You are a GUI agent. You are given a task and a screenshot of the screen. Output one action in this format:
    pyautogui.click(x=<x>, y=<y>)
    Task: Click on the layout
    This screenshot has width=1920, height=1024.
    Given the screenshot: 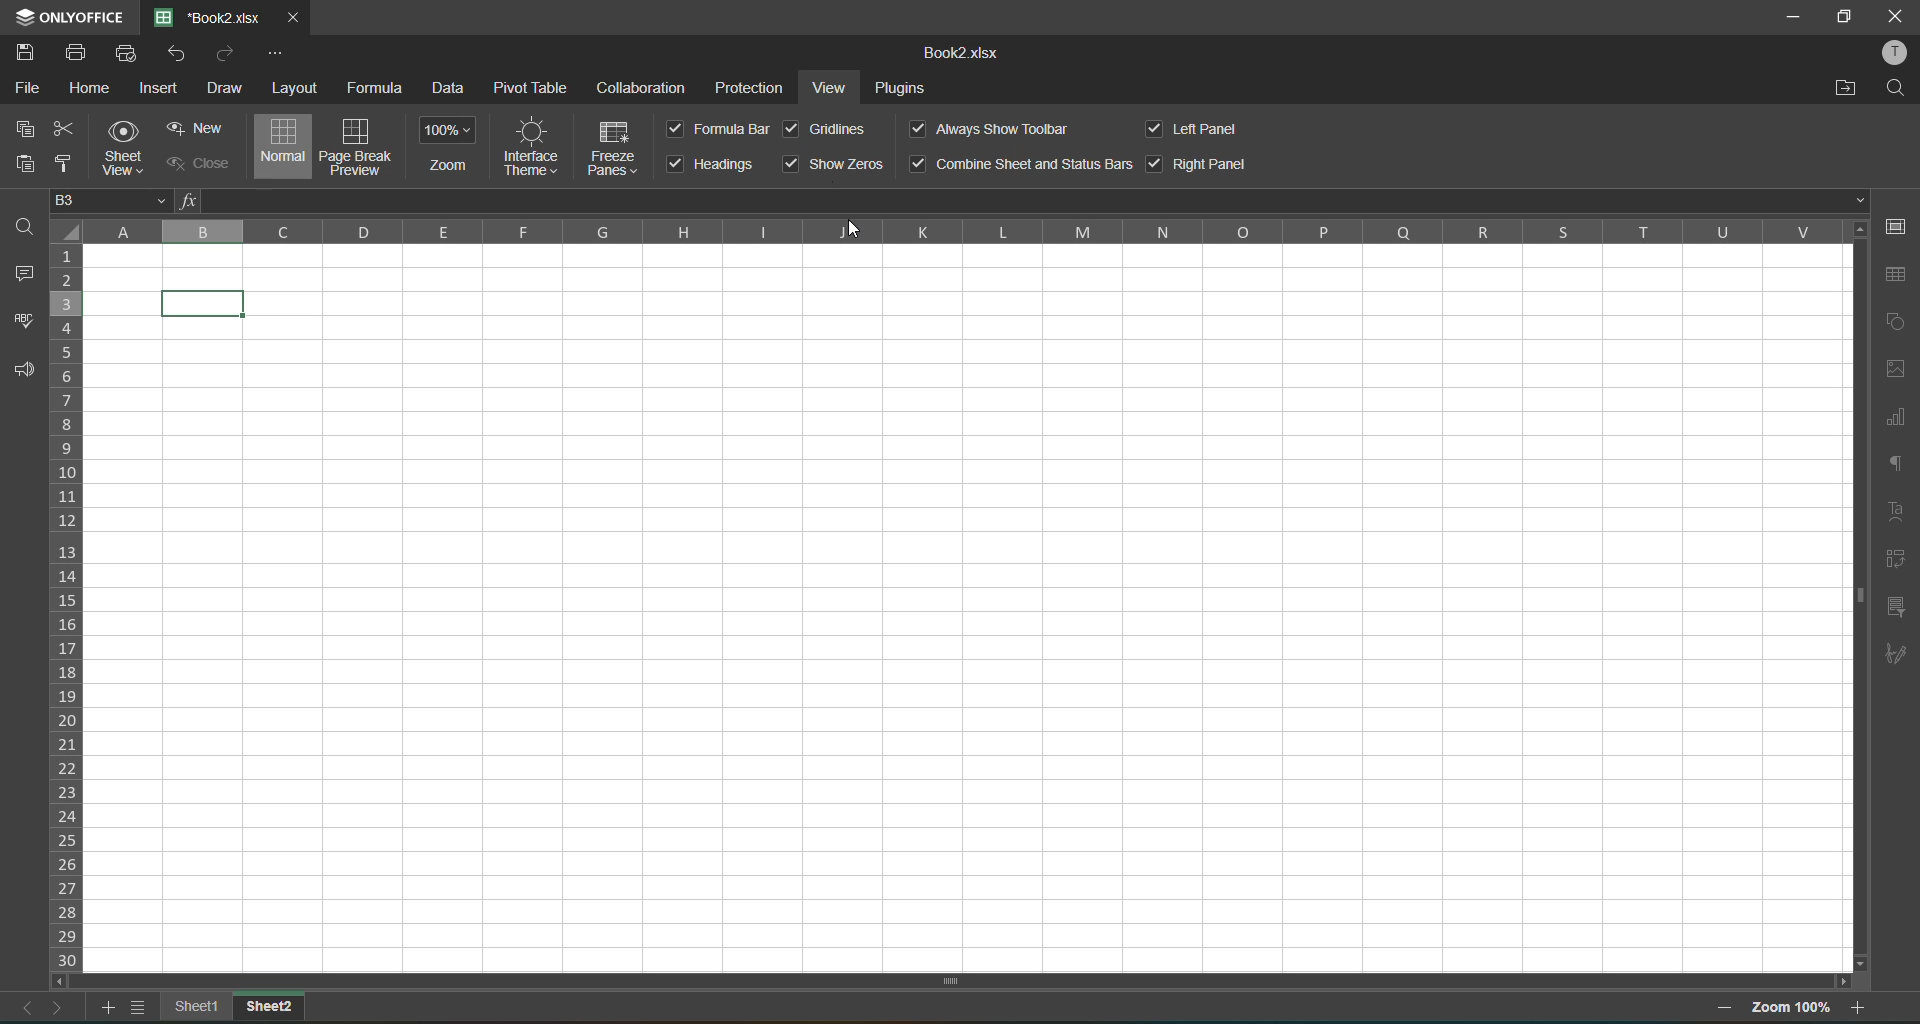 What is the action you would take?
    pyautogui.click(x=296, y=87)
    